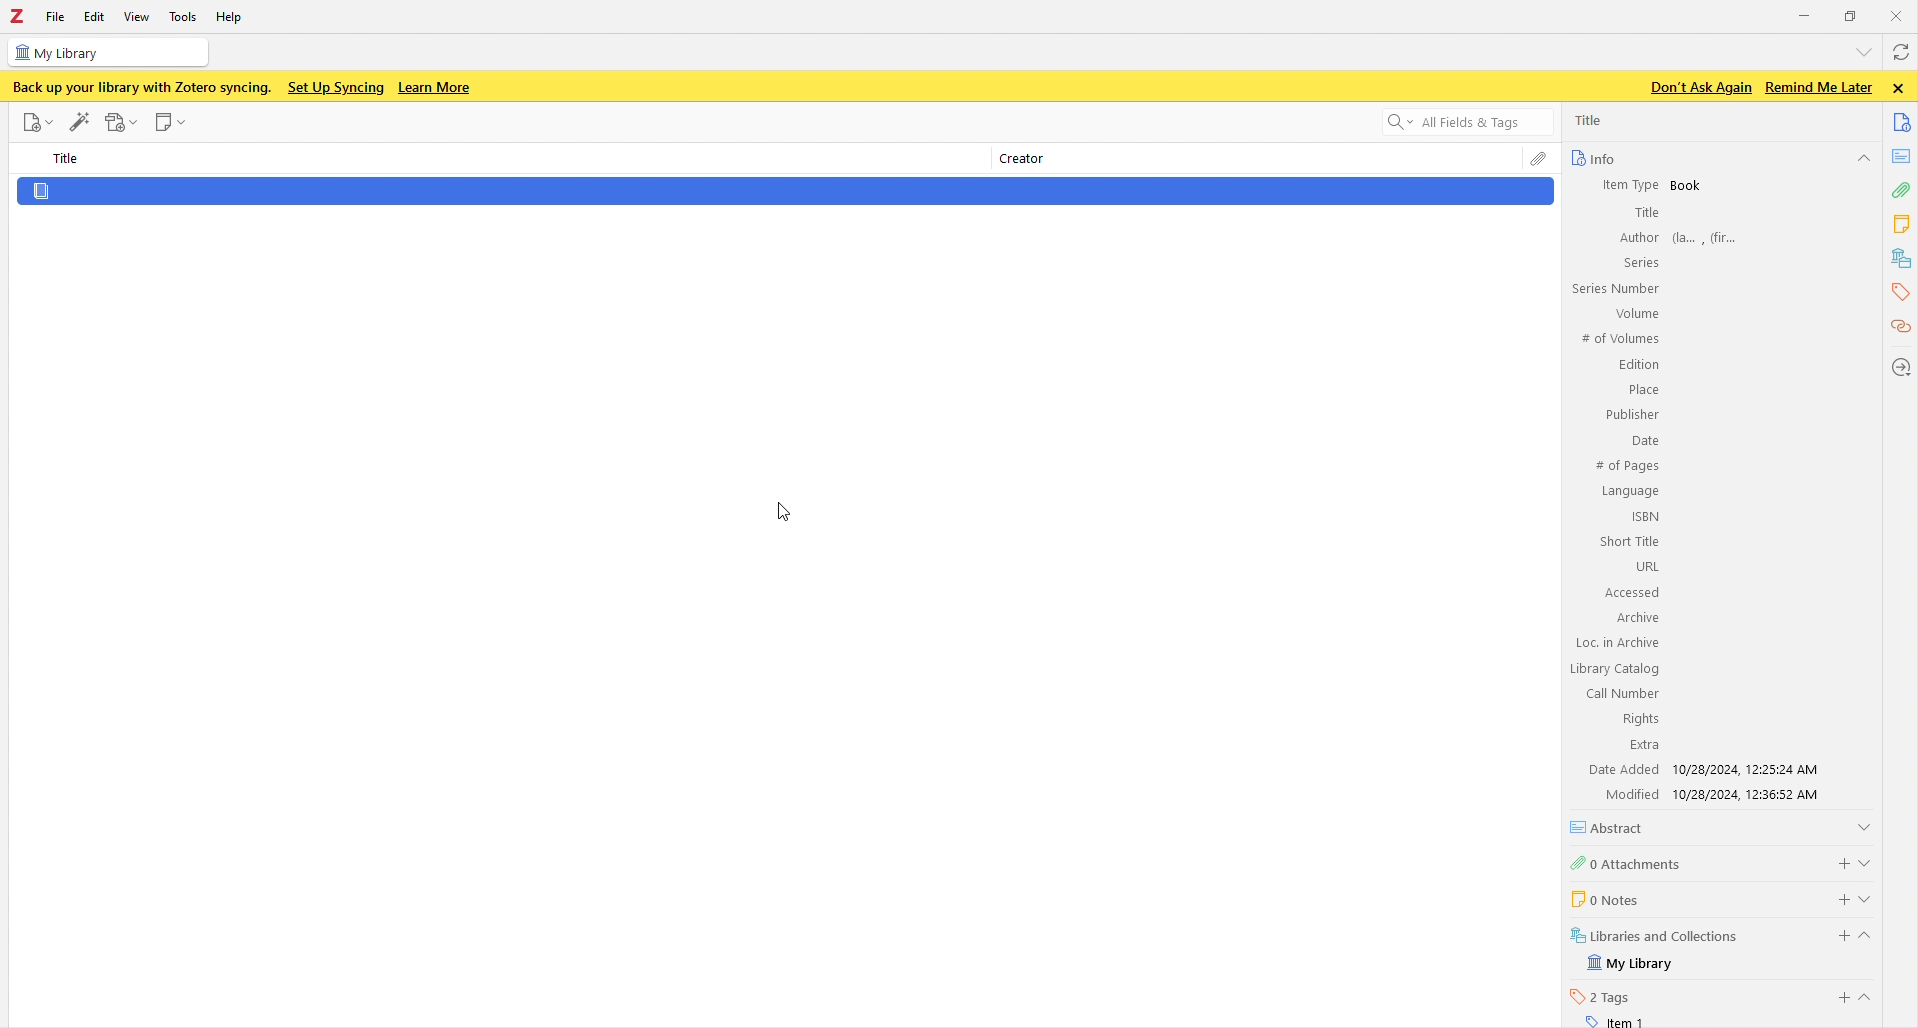 The height and width of the screenshot is (1028, 1918). I want to click on Rights, so click(1637, 718).